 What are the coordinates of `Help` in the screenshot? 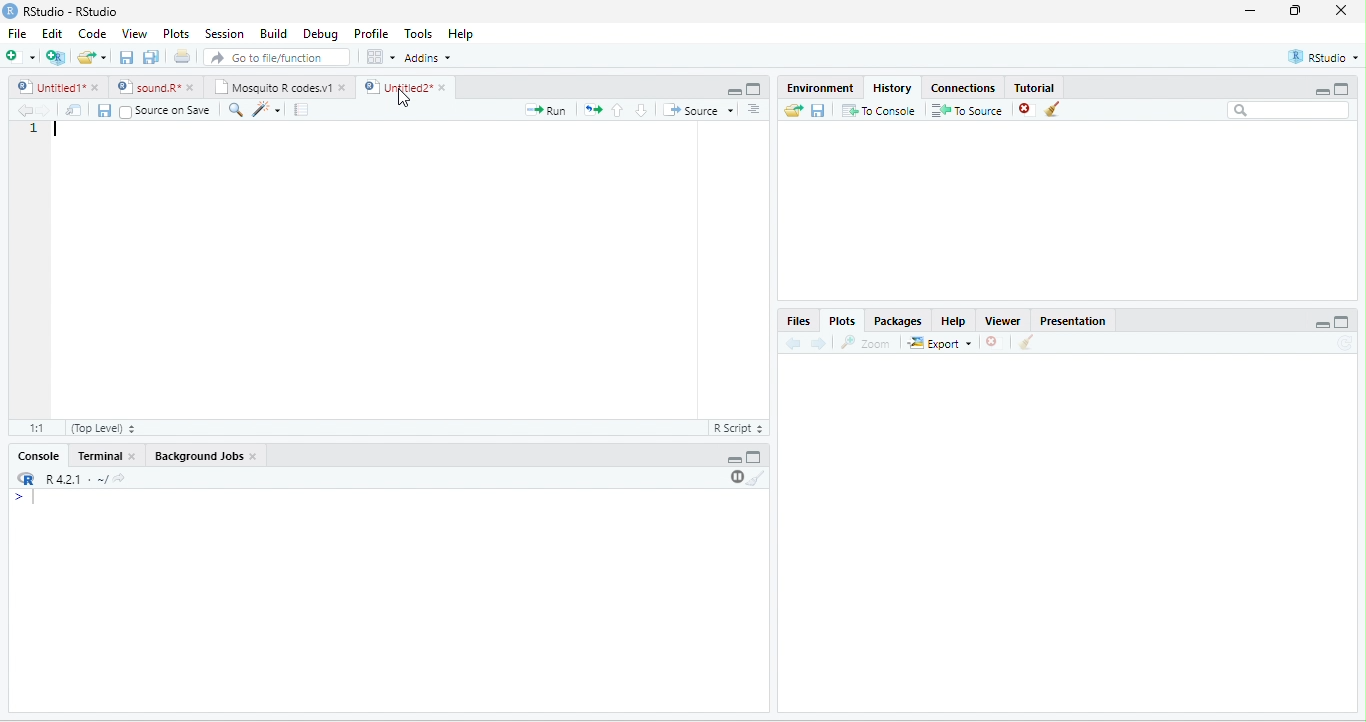 It's located at (954, 321).